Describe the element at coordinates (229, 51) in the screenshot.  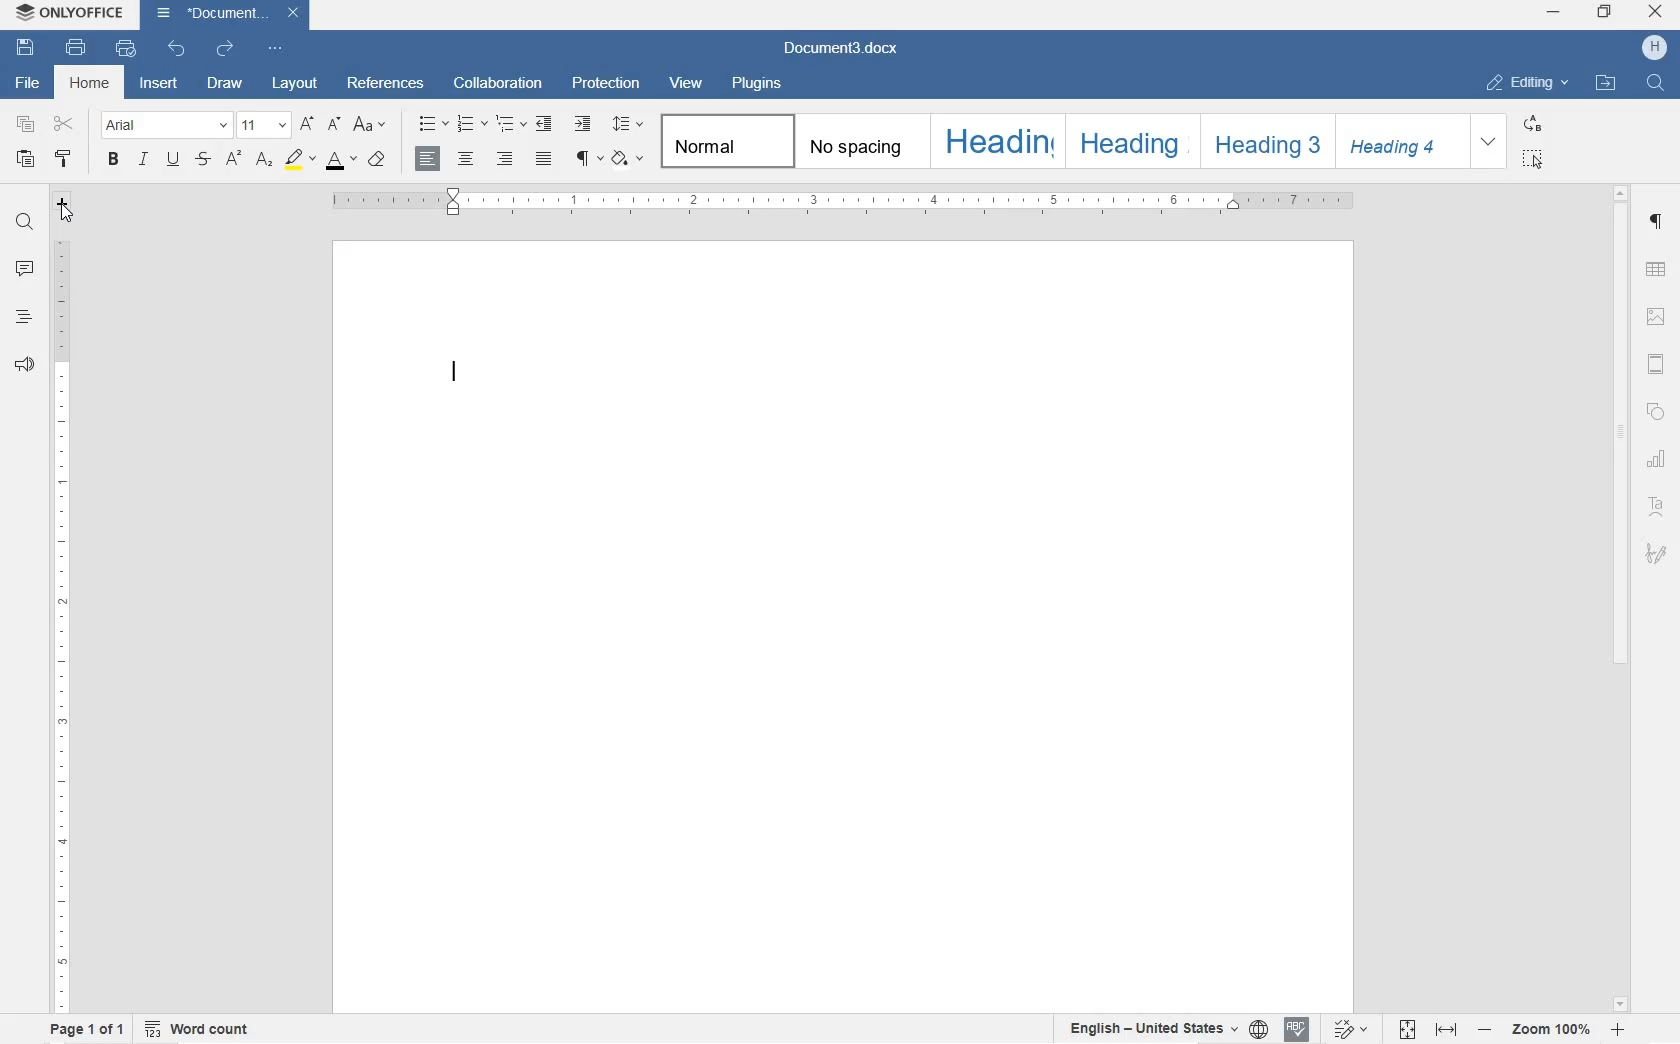
I see `REDO` at that location.